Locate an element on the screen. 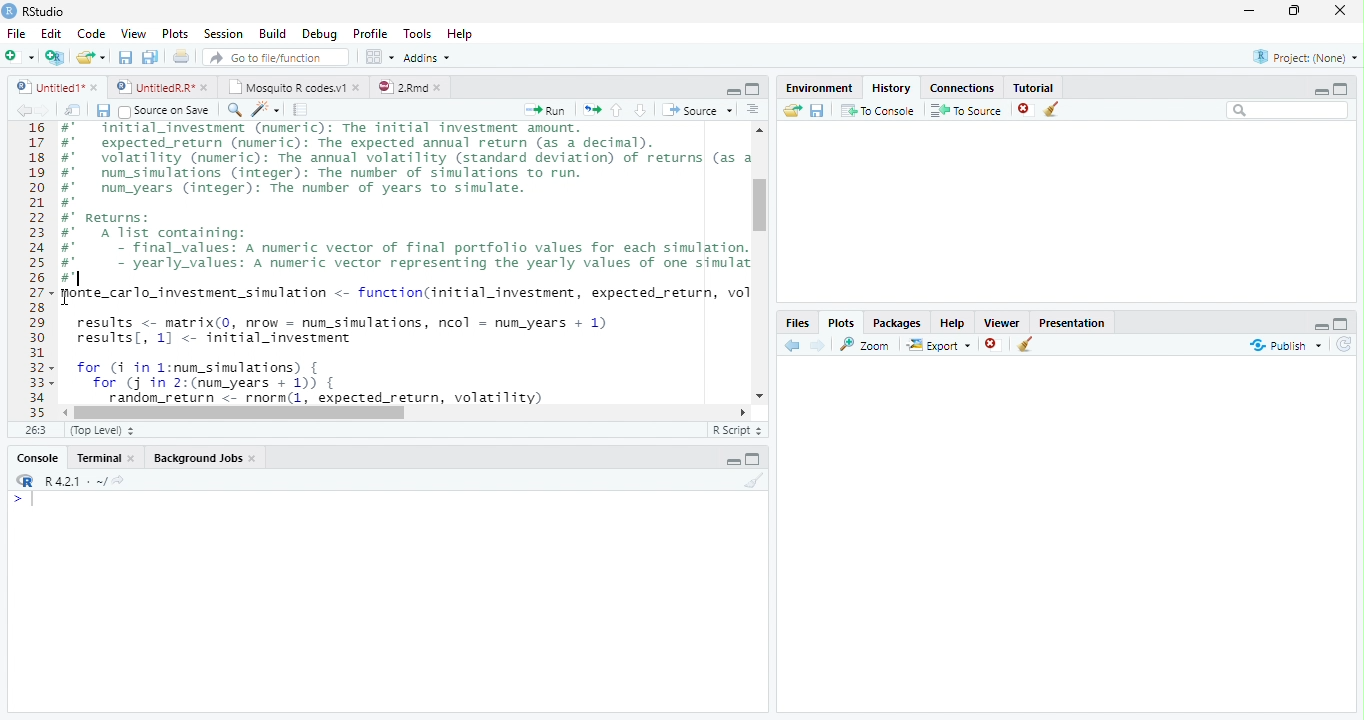 The width and height of the screenshot is (1364, 720). Terminal is located at coordinates (107, 457).